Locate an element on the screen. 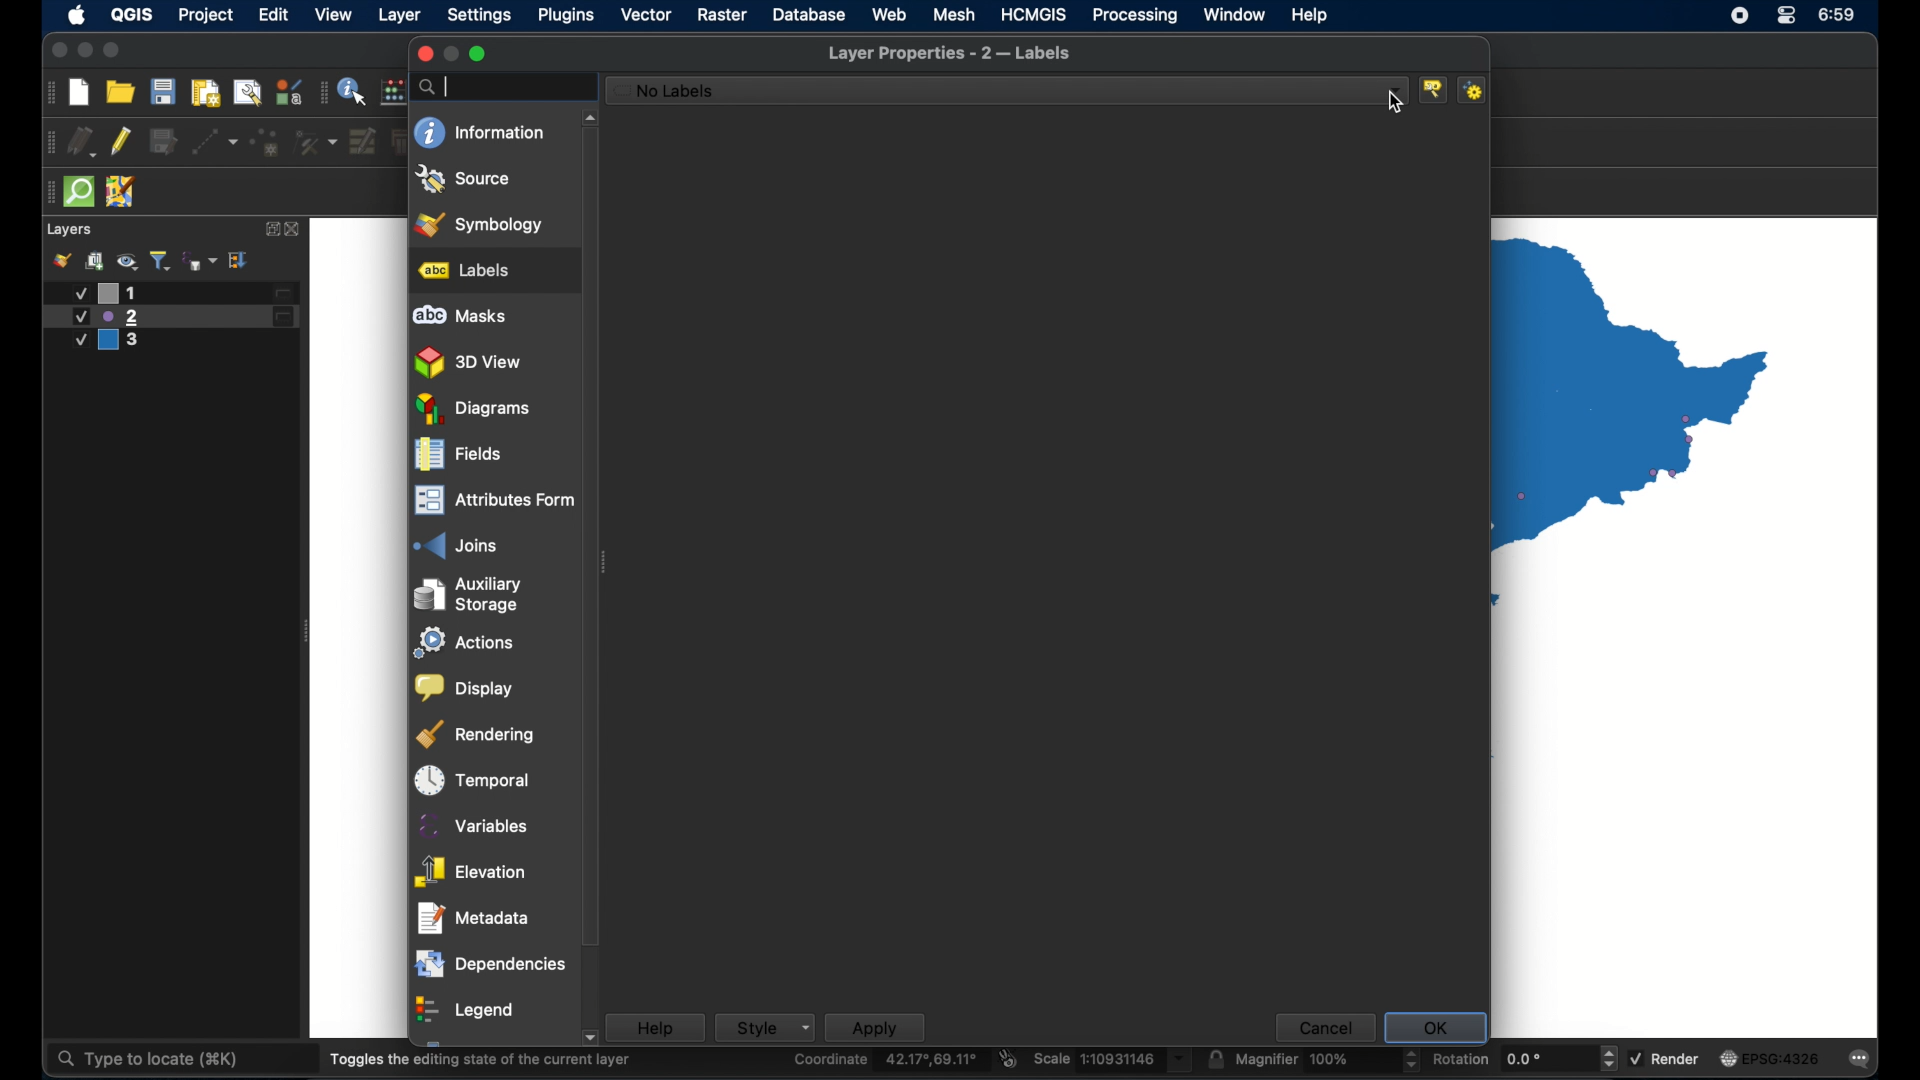 Image resolution: width=1920 pixels, height=1080 pixels. web is located at coordinates (889, 14).